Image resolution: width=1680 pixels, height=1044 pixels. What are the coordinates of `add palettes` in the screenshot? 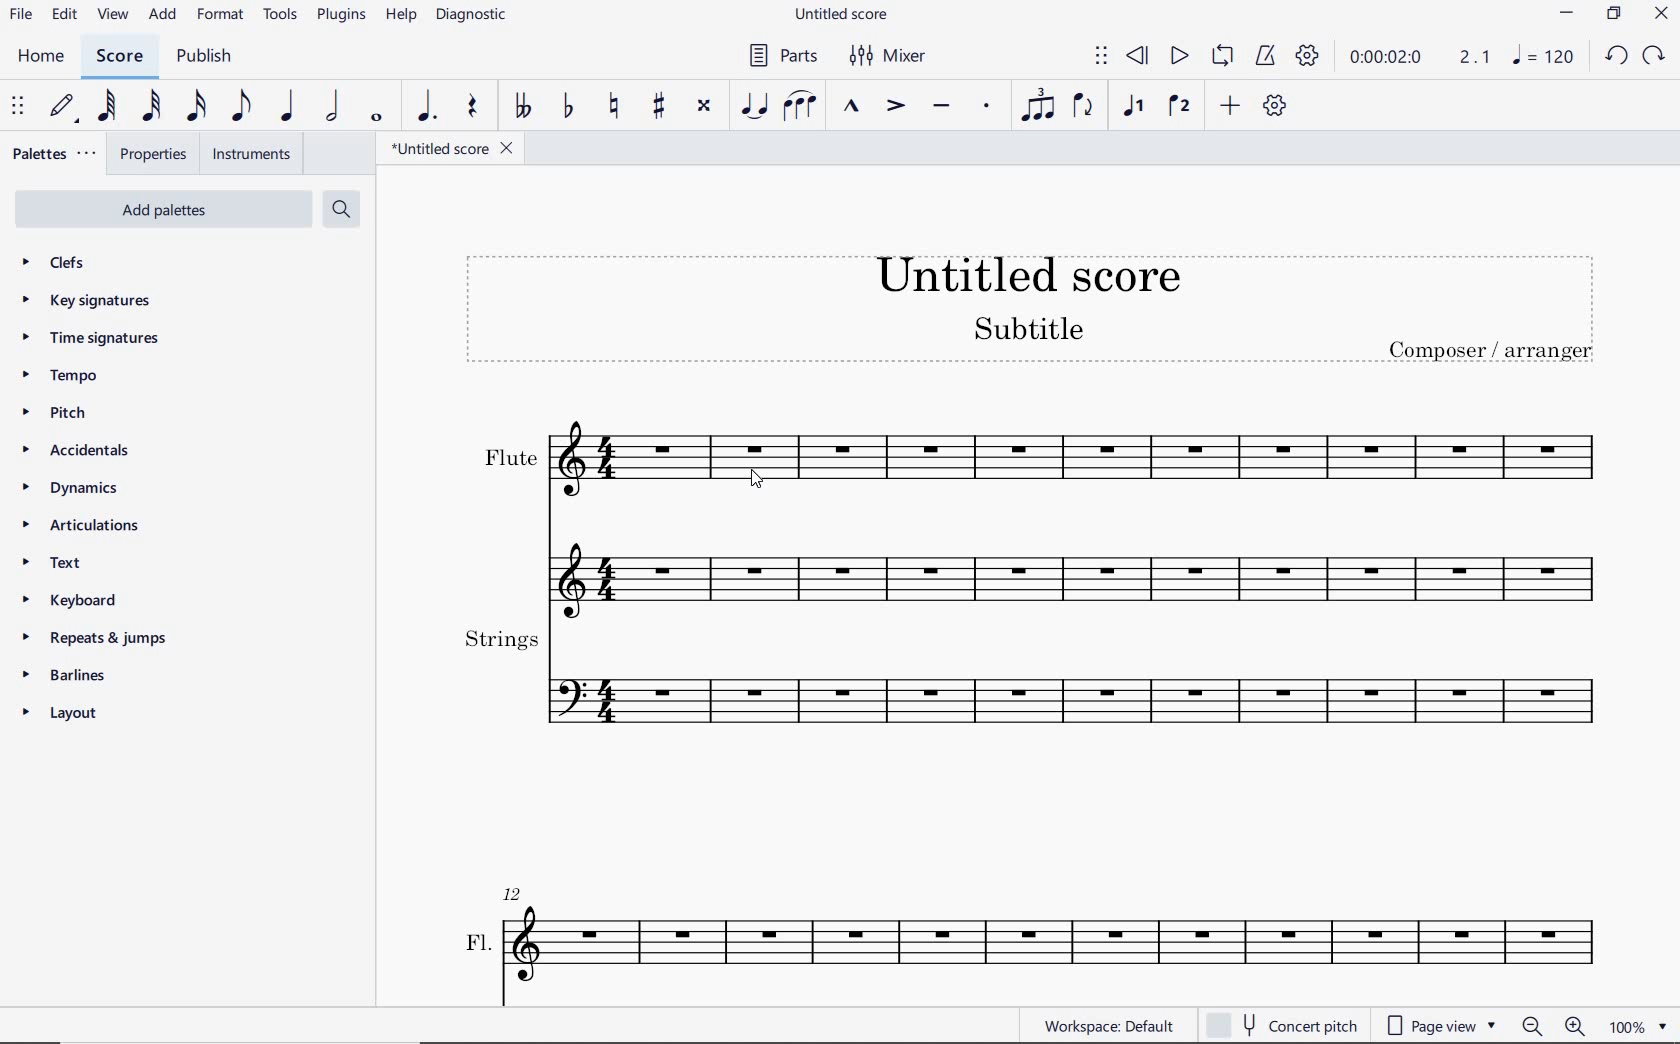 It's located at (161, 209).